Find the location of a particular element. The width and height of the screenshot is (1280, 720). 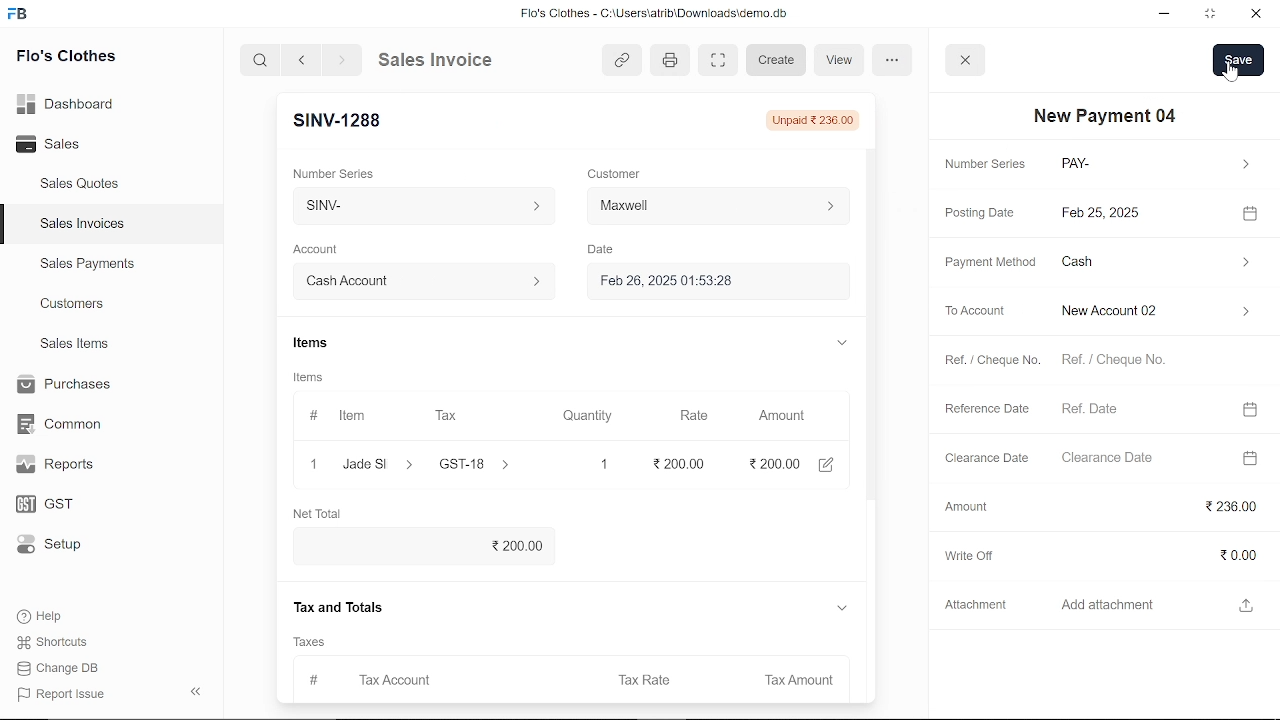

edit account is located at coordinates (834, 462).